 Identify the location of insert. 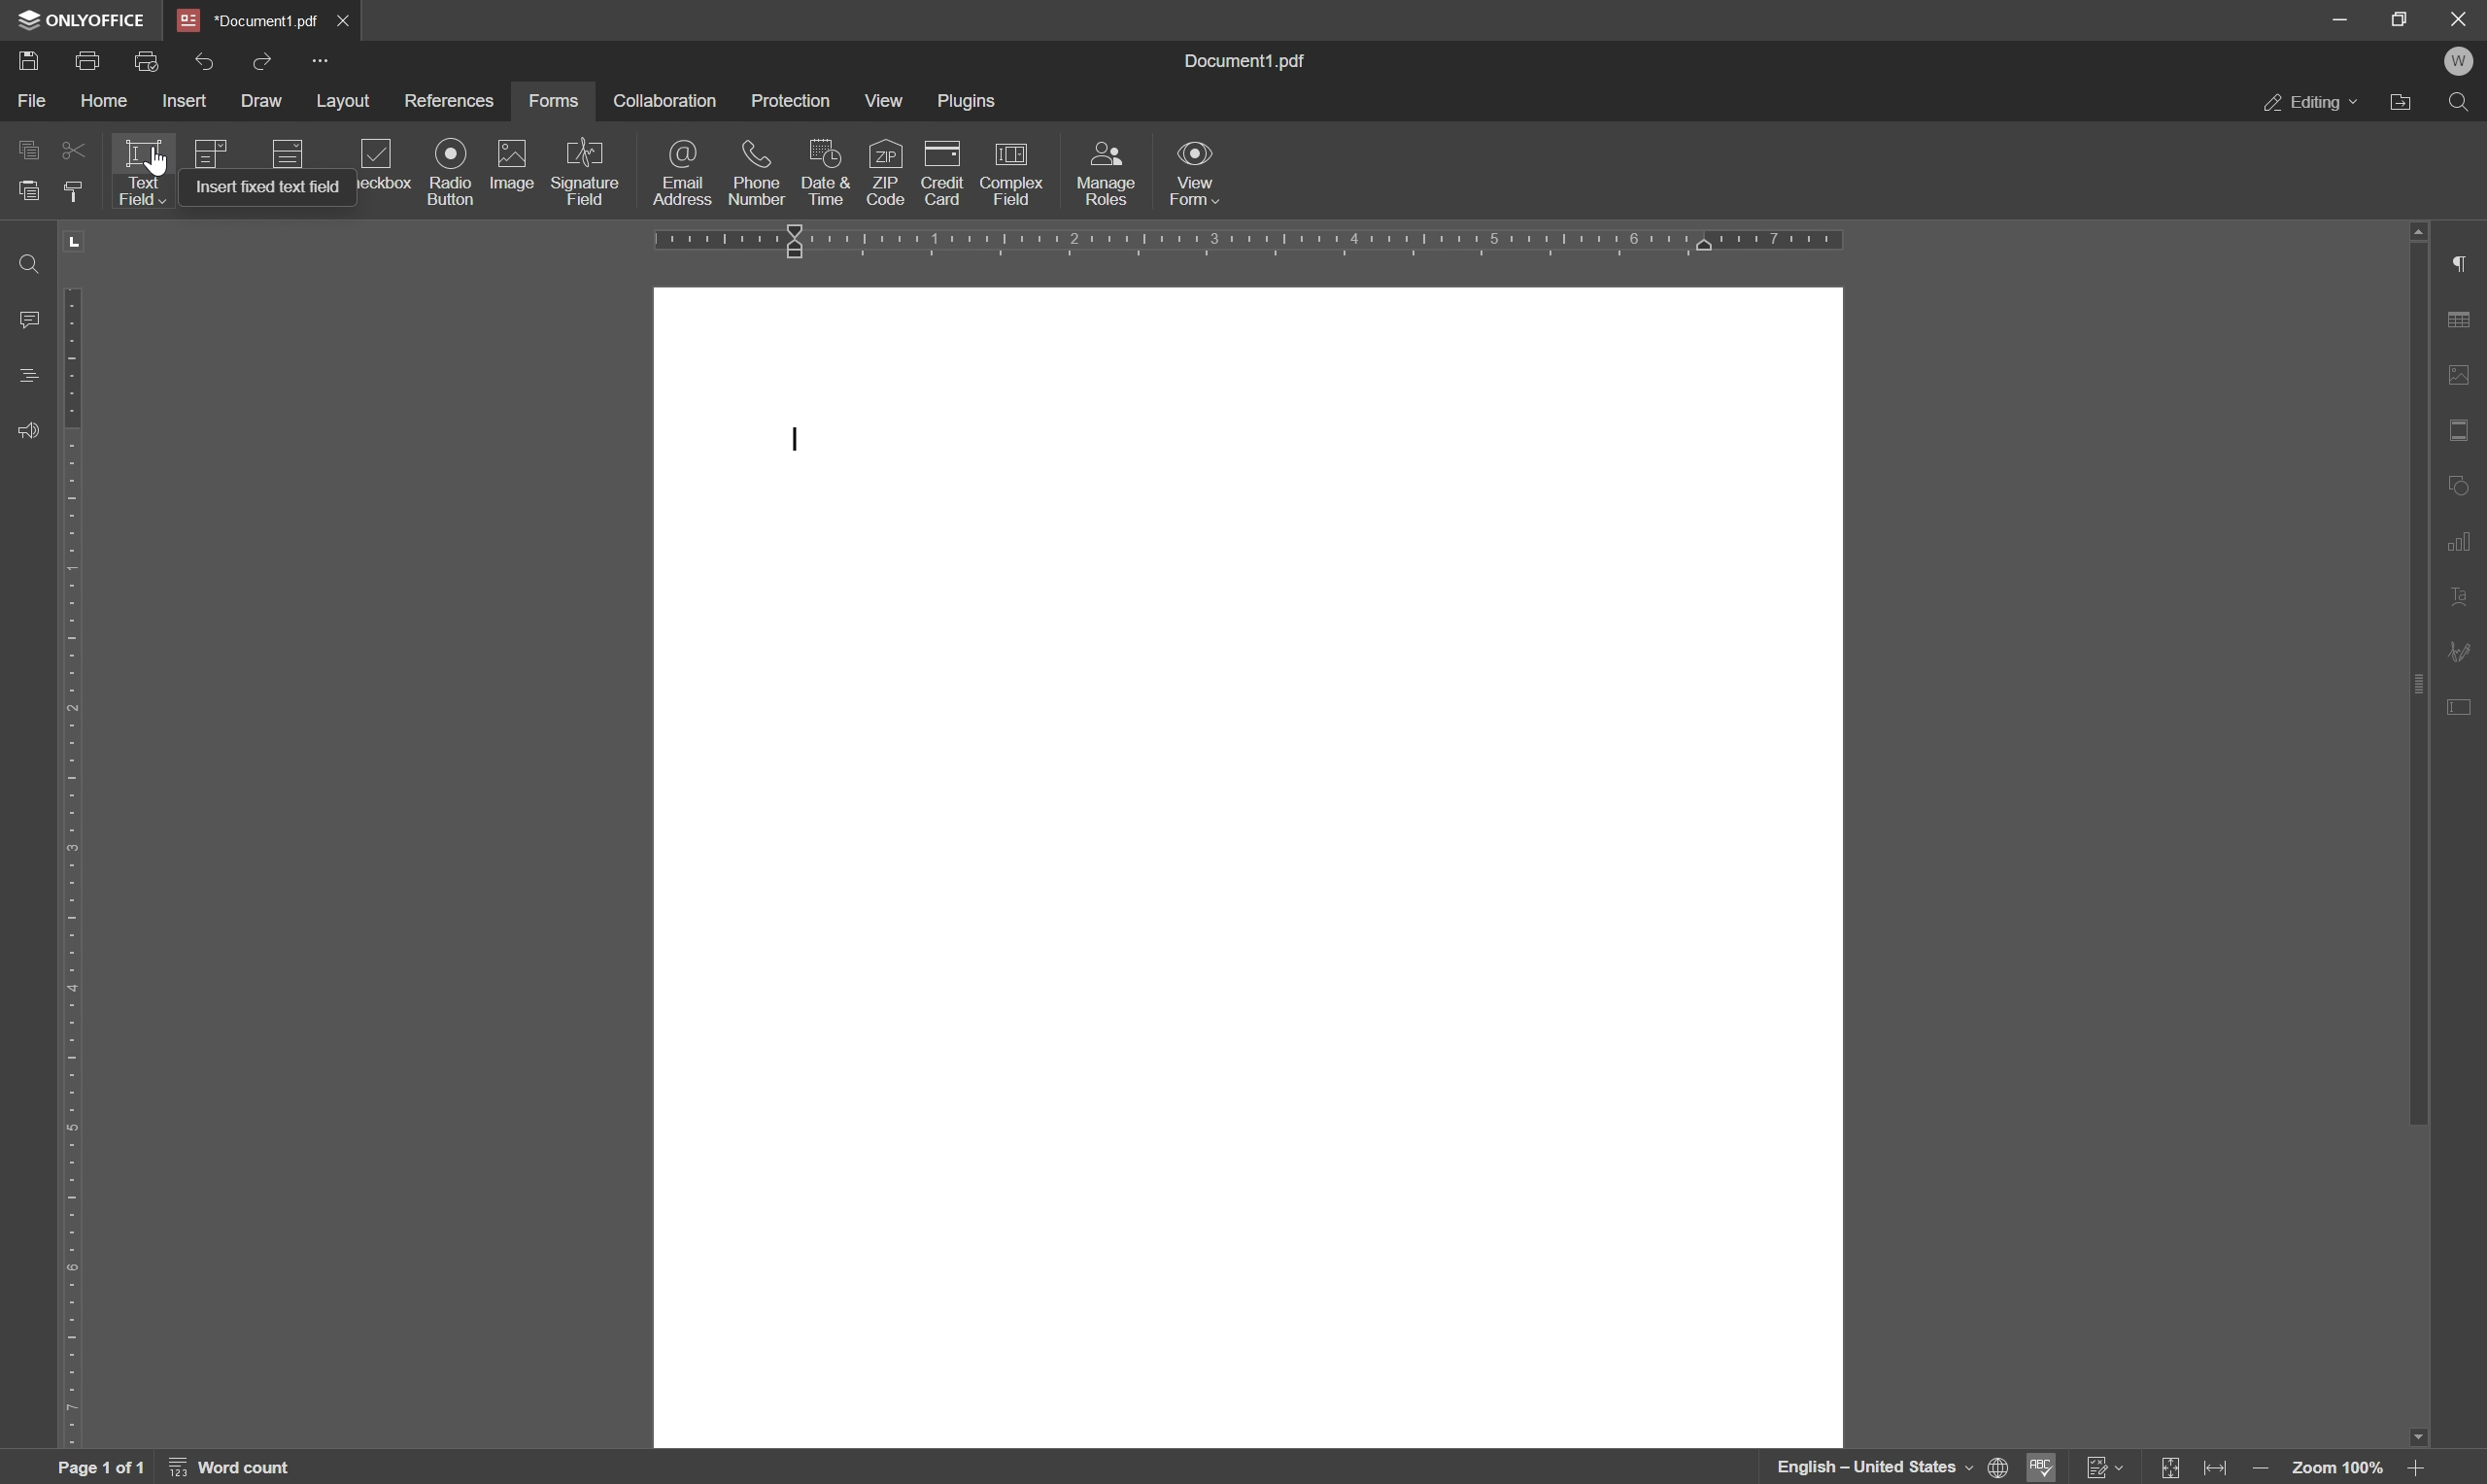
(192, 101).